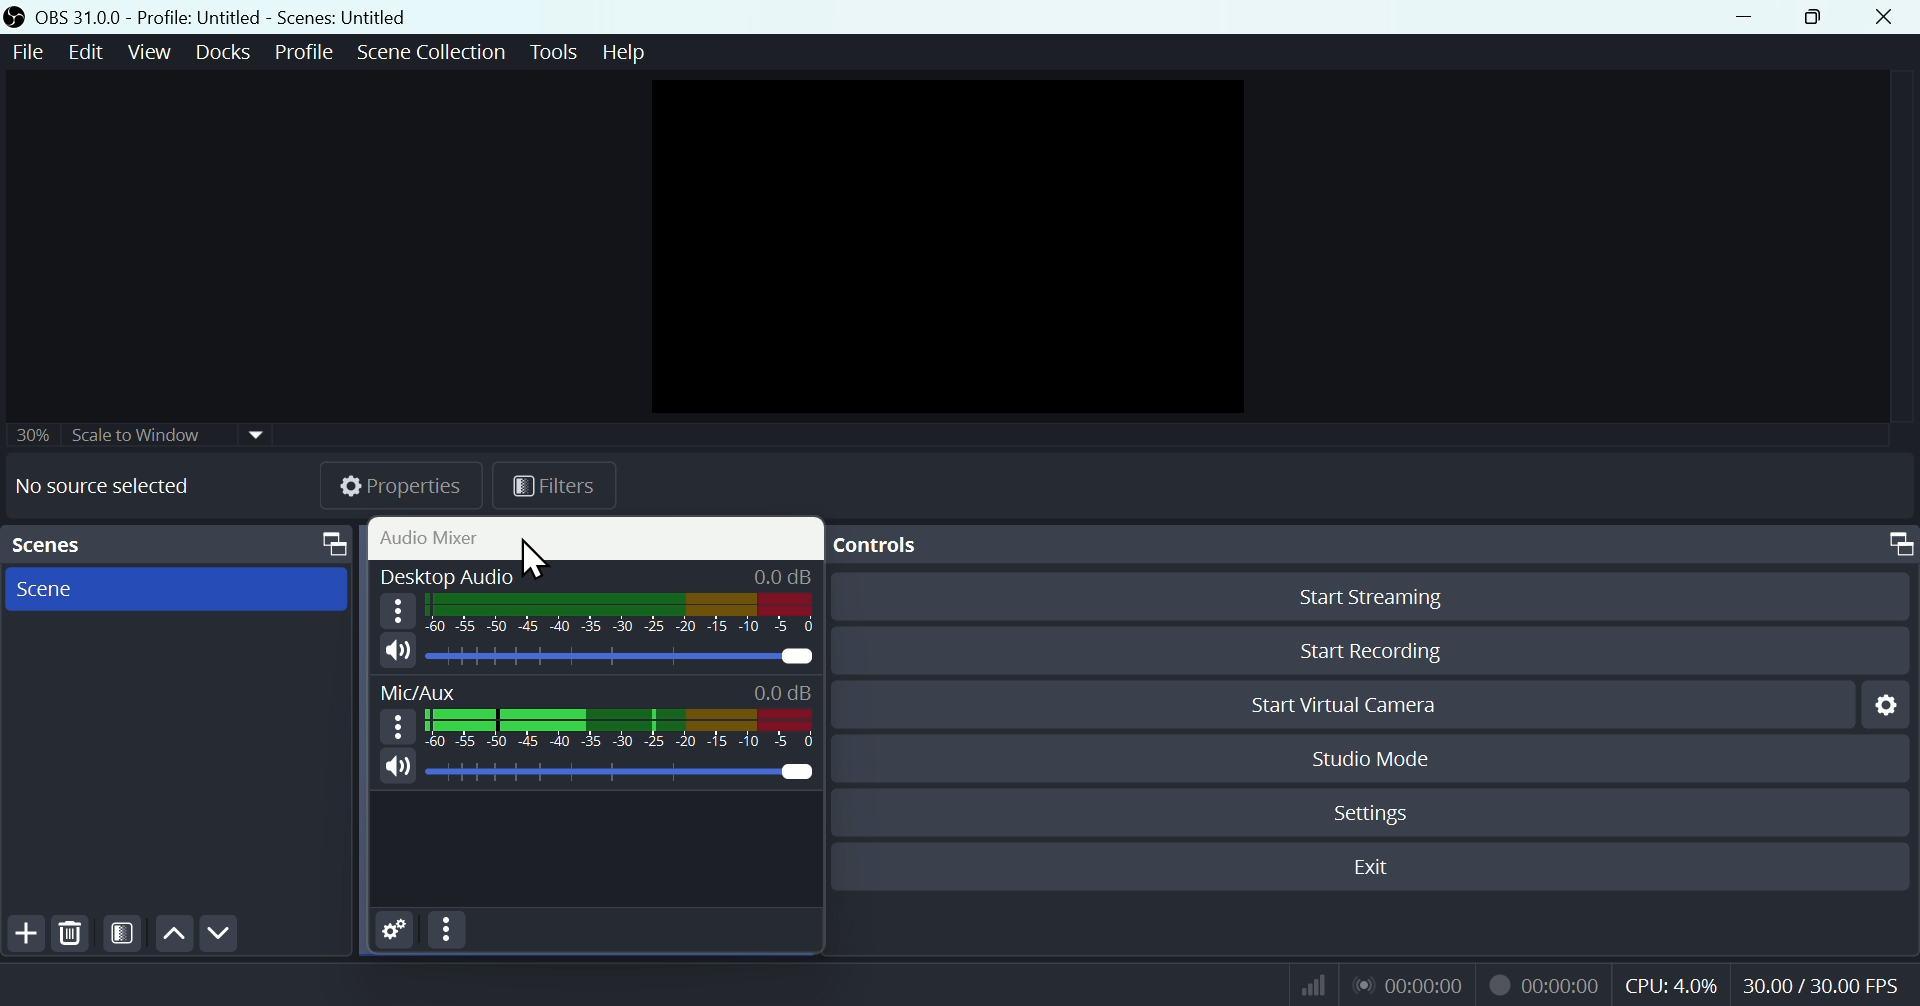 This screenshot has height=1006, width=1920. Describe the element at coordinates (620, 655) in the screenshot. I see `Desktop Audio` at that location.